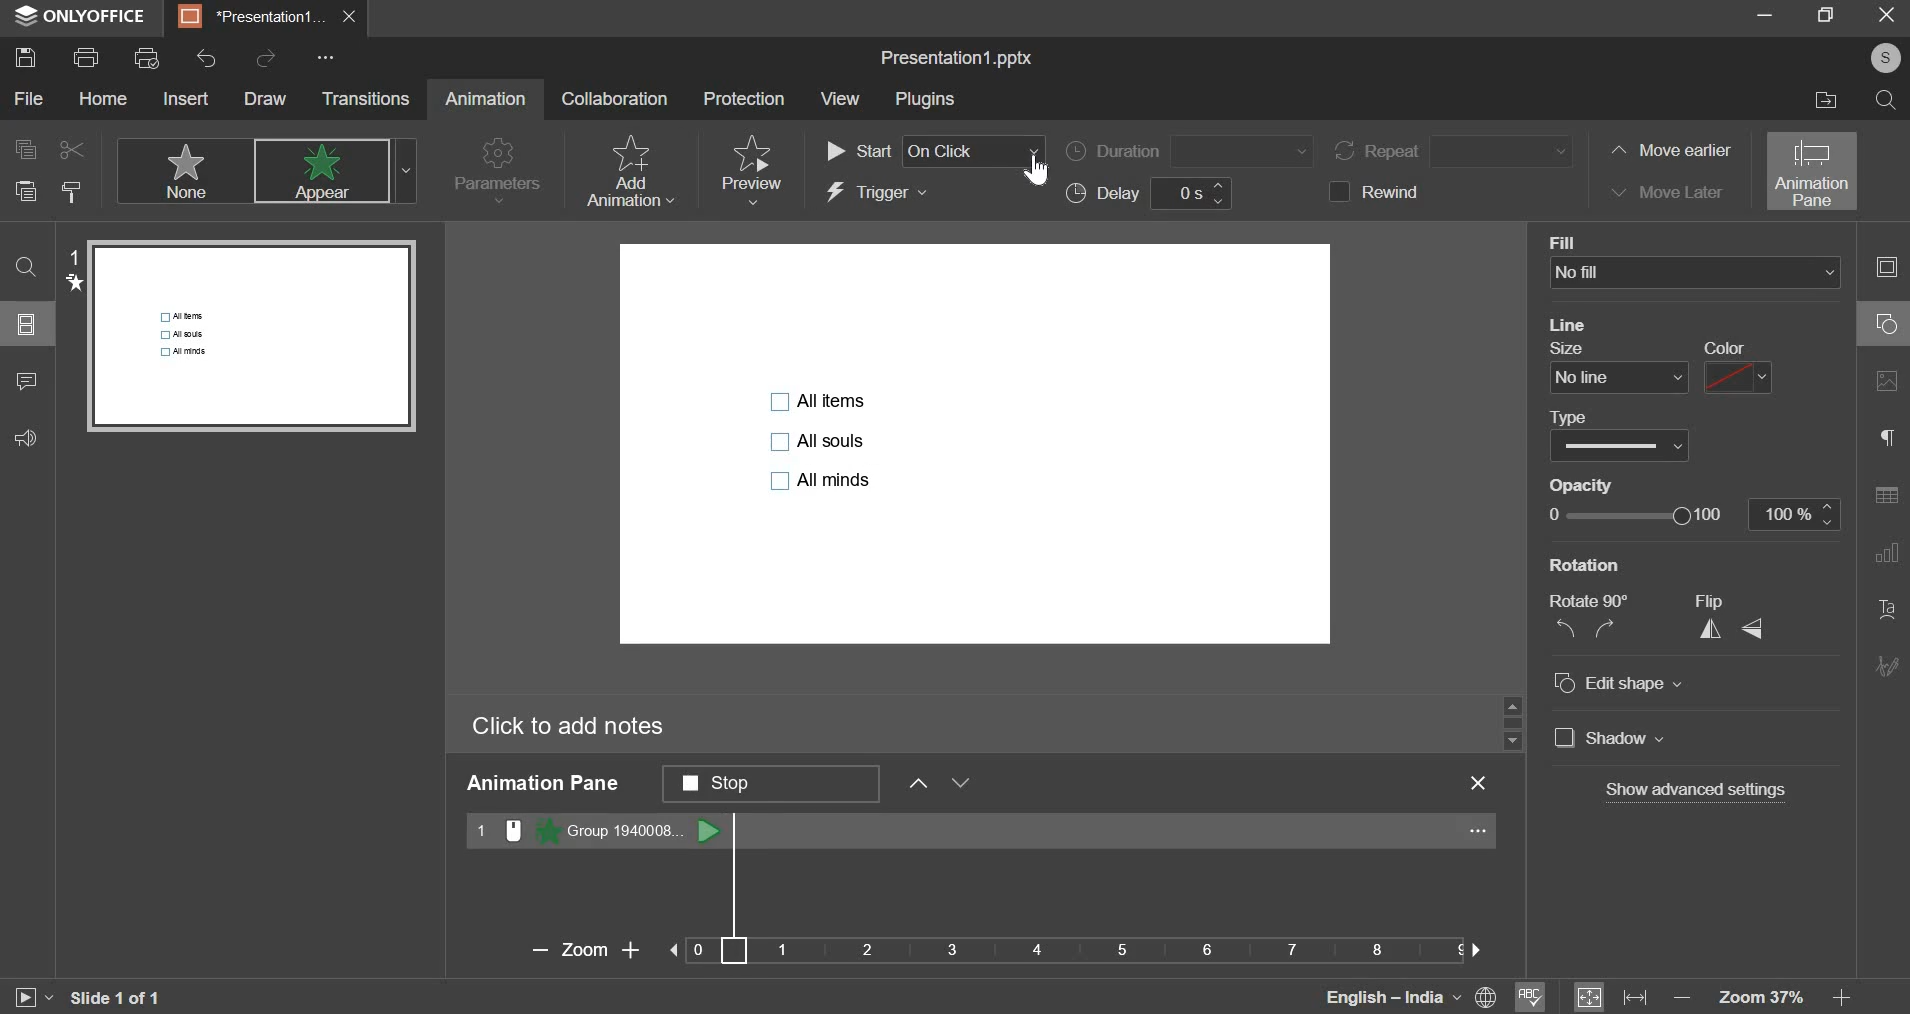  I want to click on animation pane, so click(1813, 171).